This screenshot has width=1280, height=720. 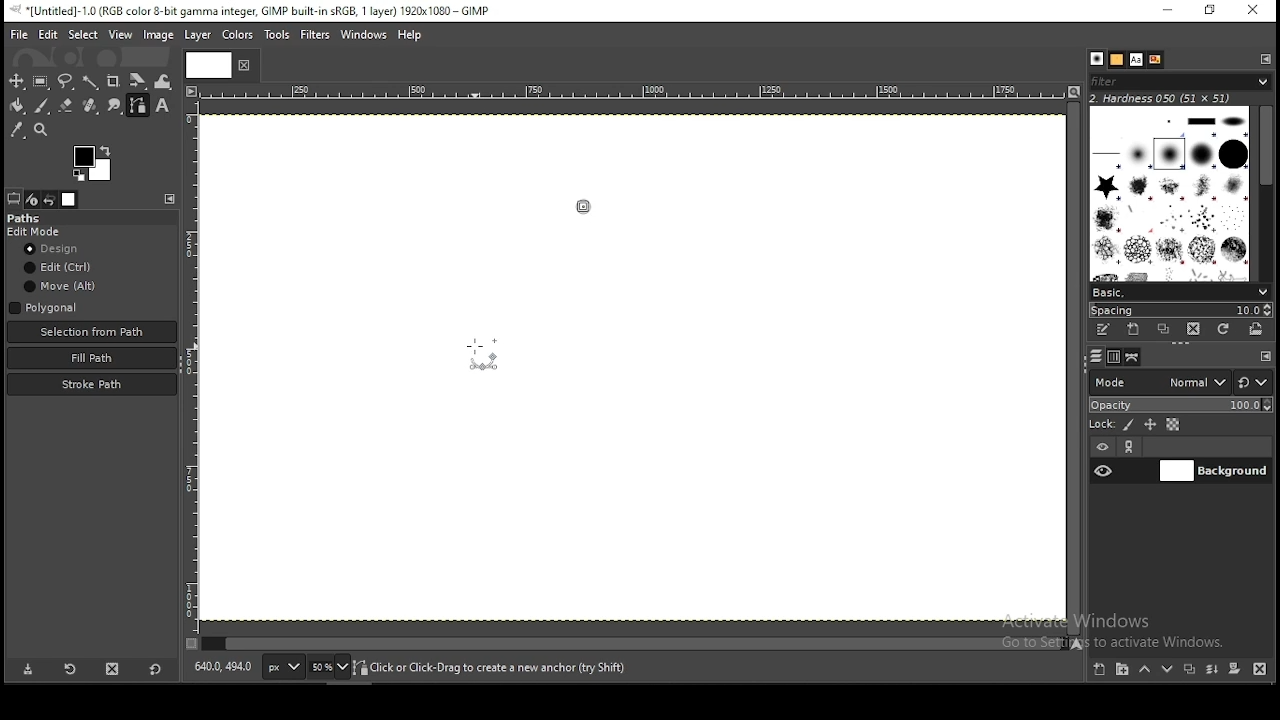 I want to click on layer 1, so click(x=1213, y=471).